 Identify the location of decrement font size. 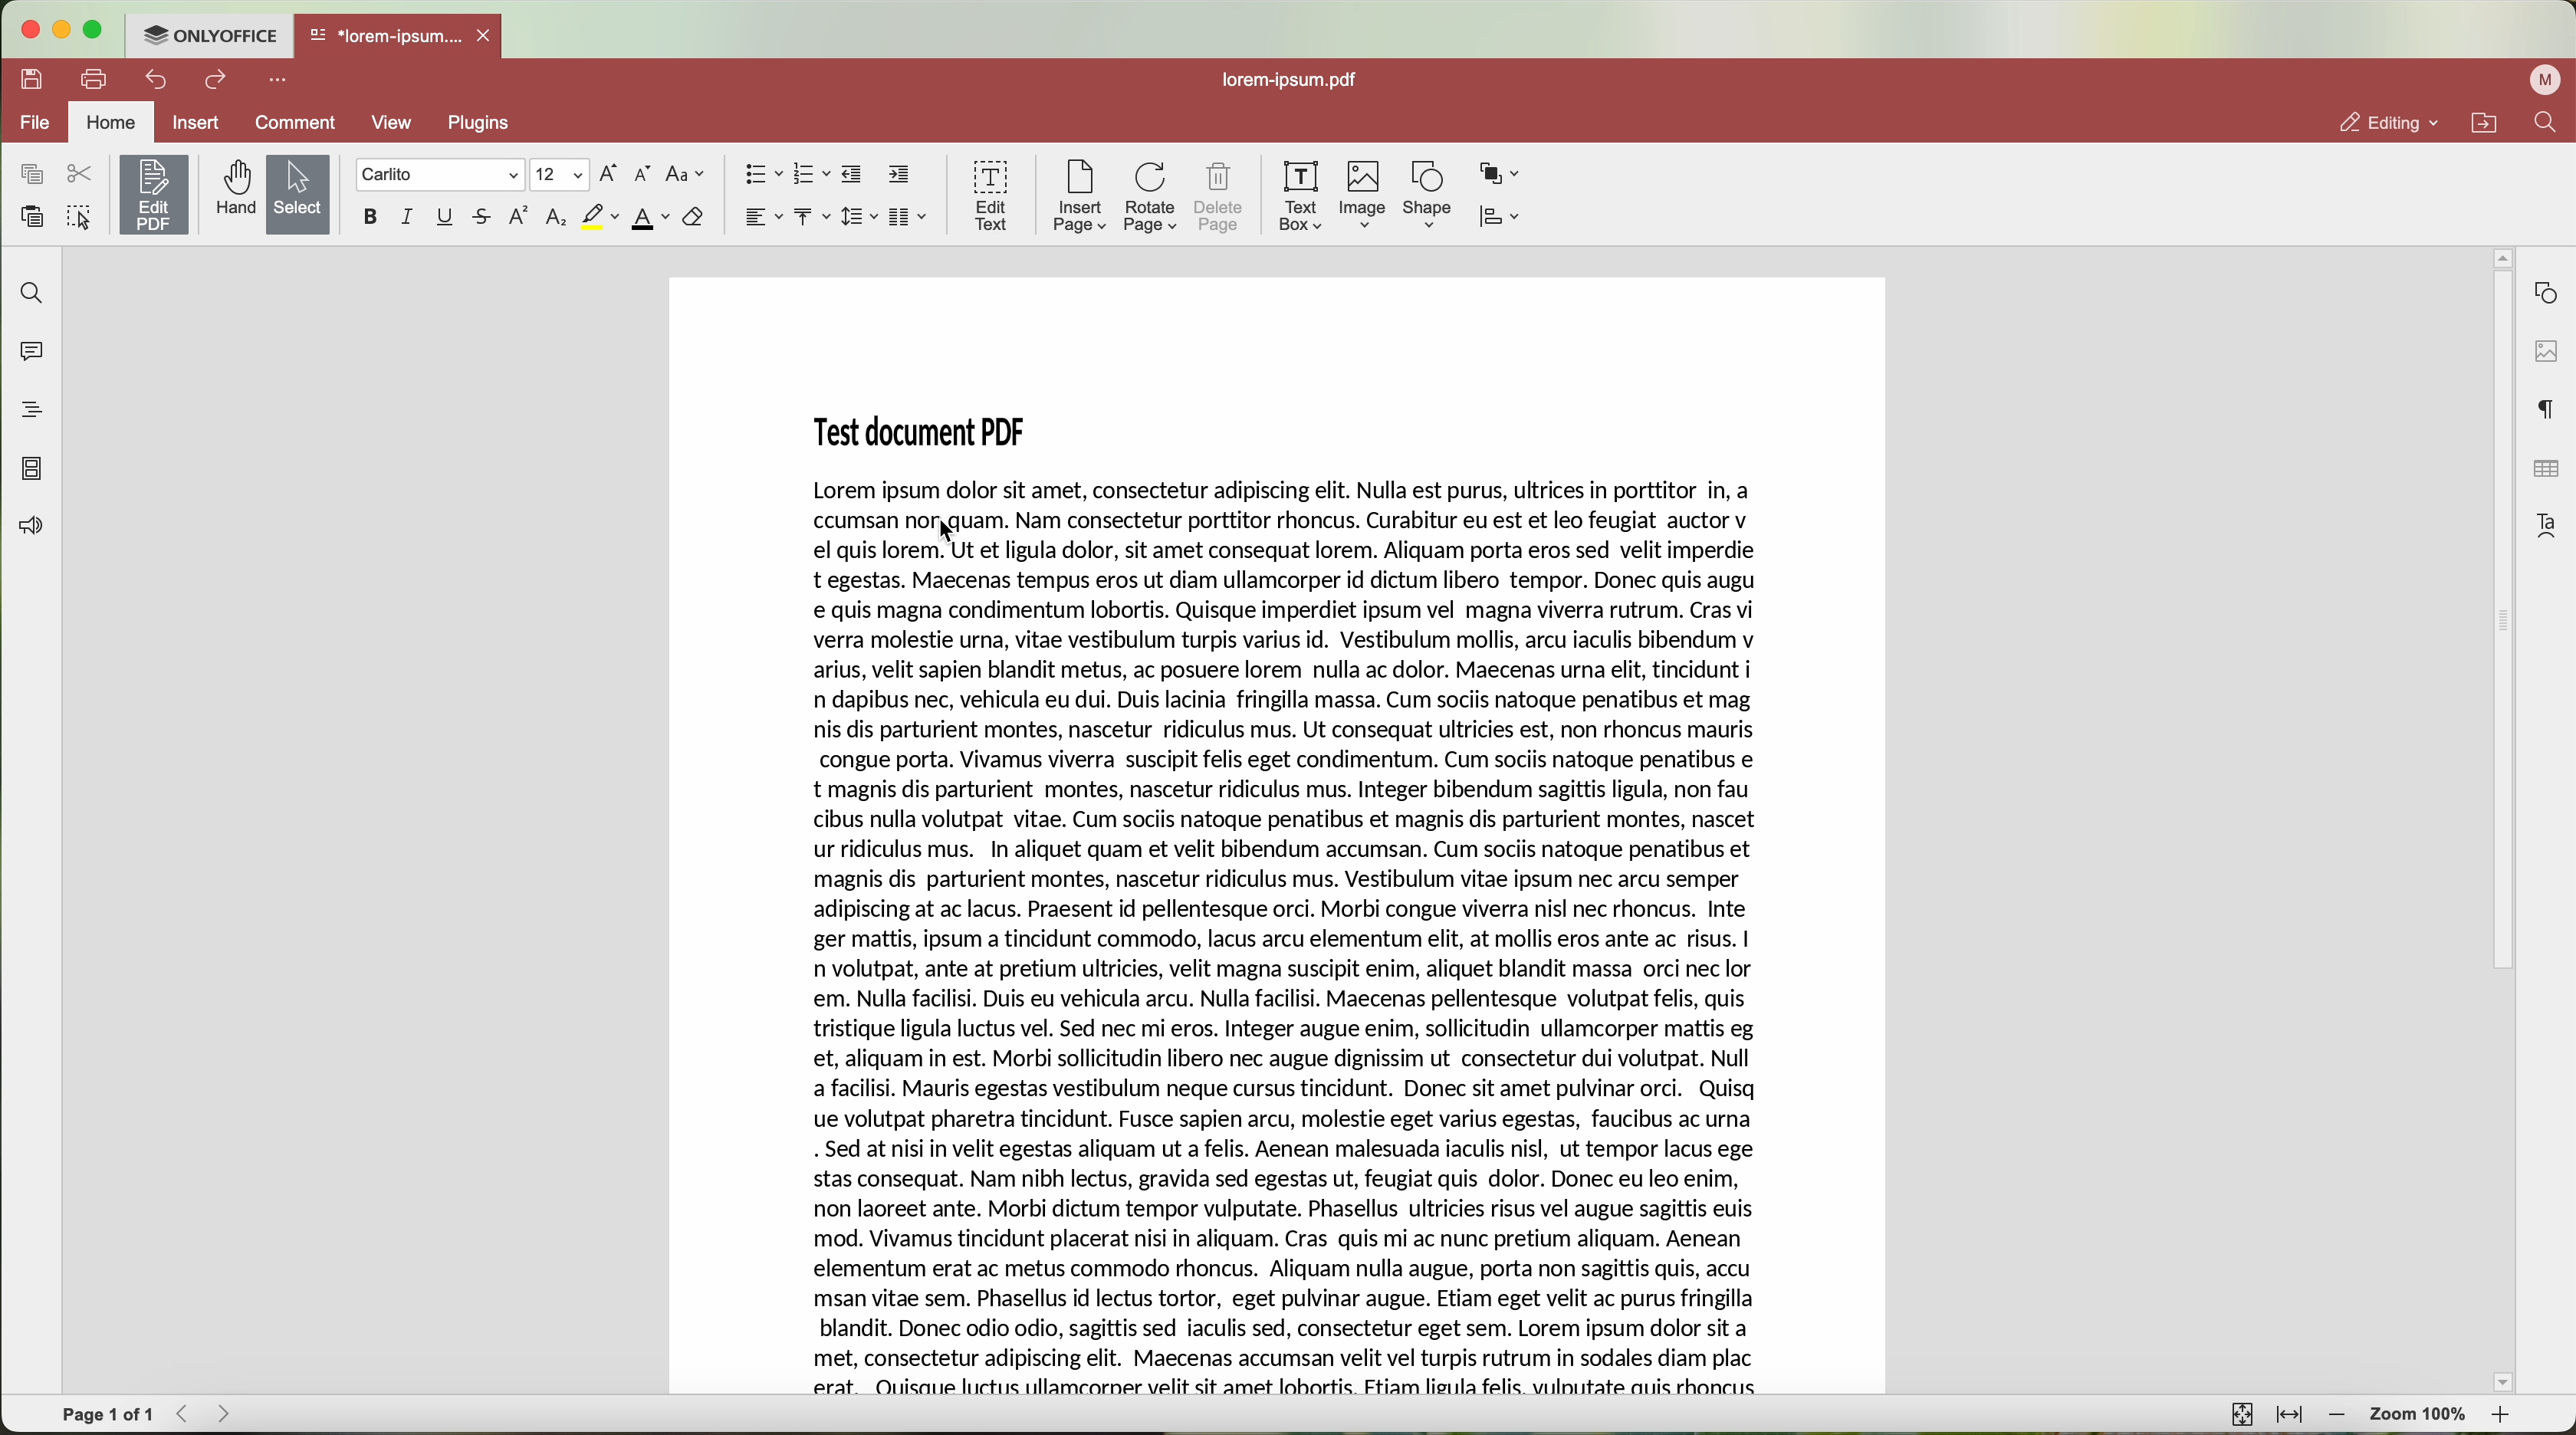
(645, 175).